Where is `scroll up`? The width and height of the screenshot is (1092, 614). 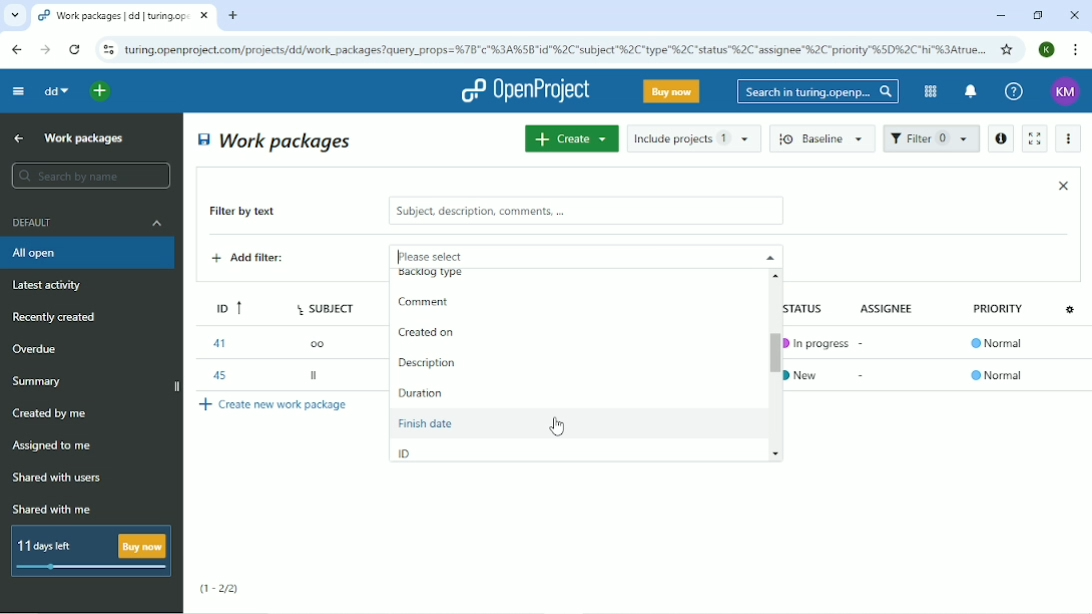 scroll up is located at coordinates (779, 275).